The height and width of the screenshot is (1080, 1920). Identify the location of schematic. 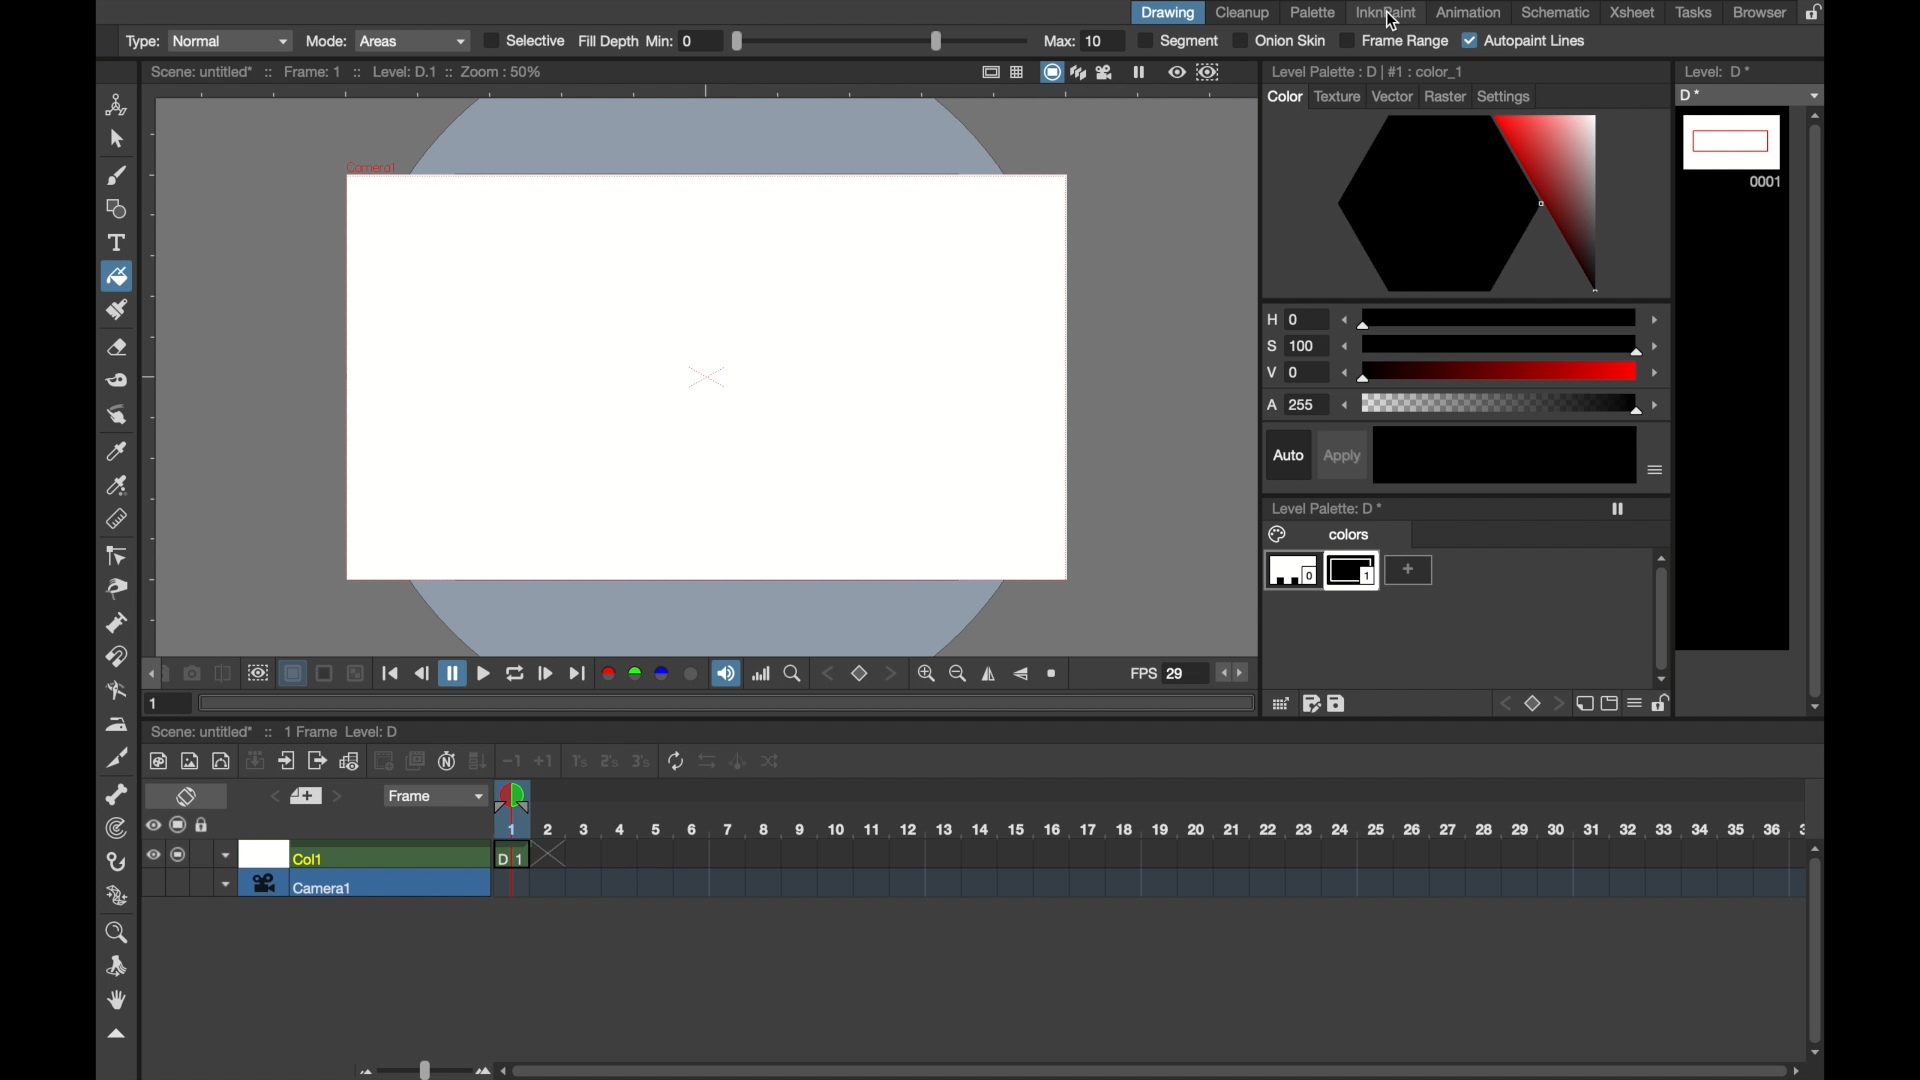
(1556, 12).